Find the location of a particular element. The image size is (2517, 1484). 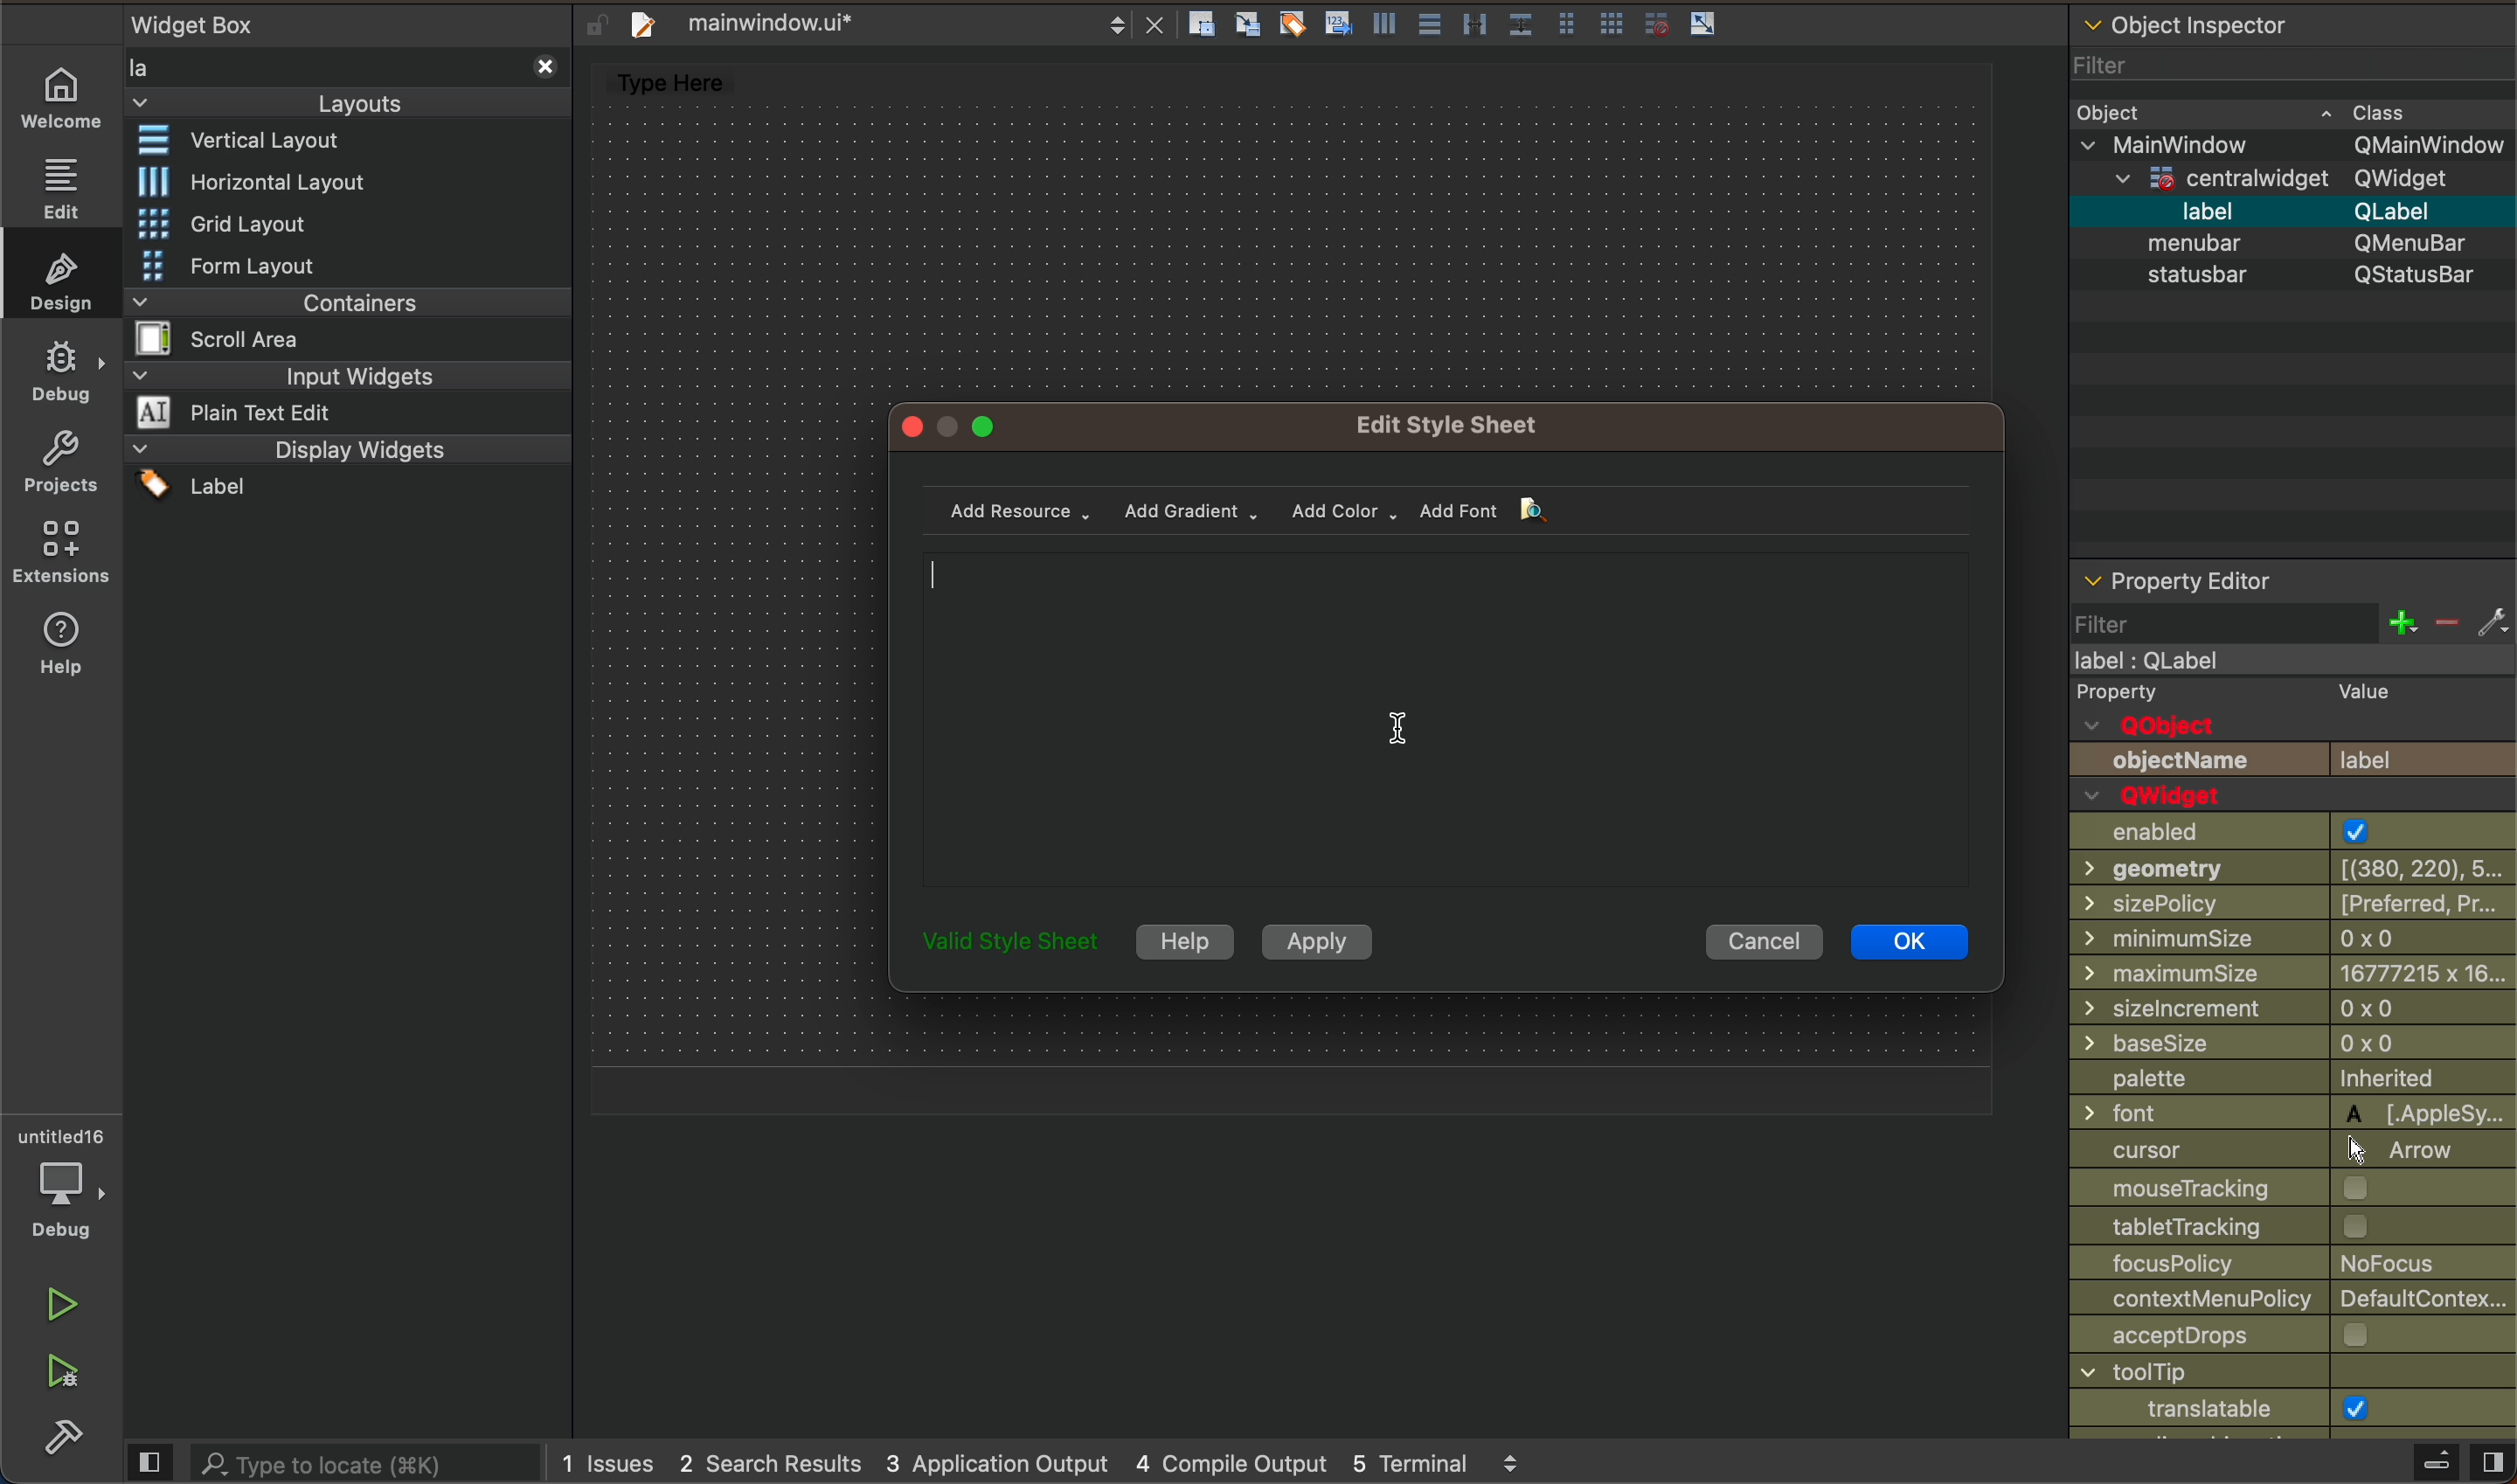

enabled is located at coordinates (2290, 818).